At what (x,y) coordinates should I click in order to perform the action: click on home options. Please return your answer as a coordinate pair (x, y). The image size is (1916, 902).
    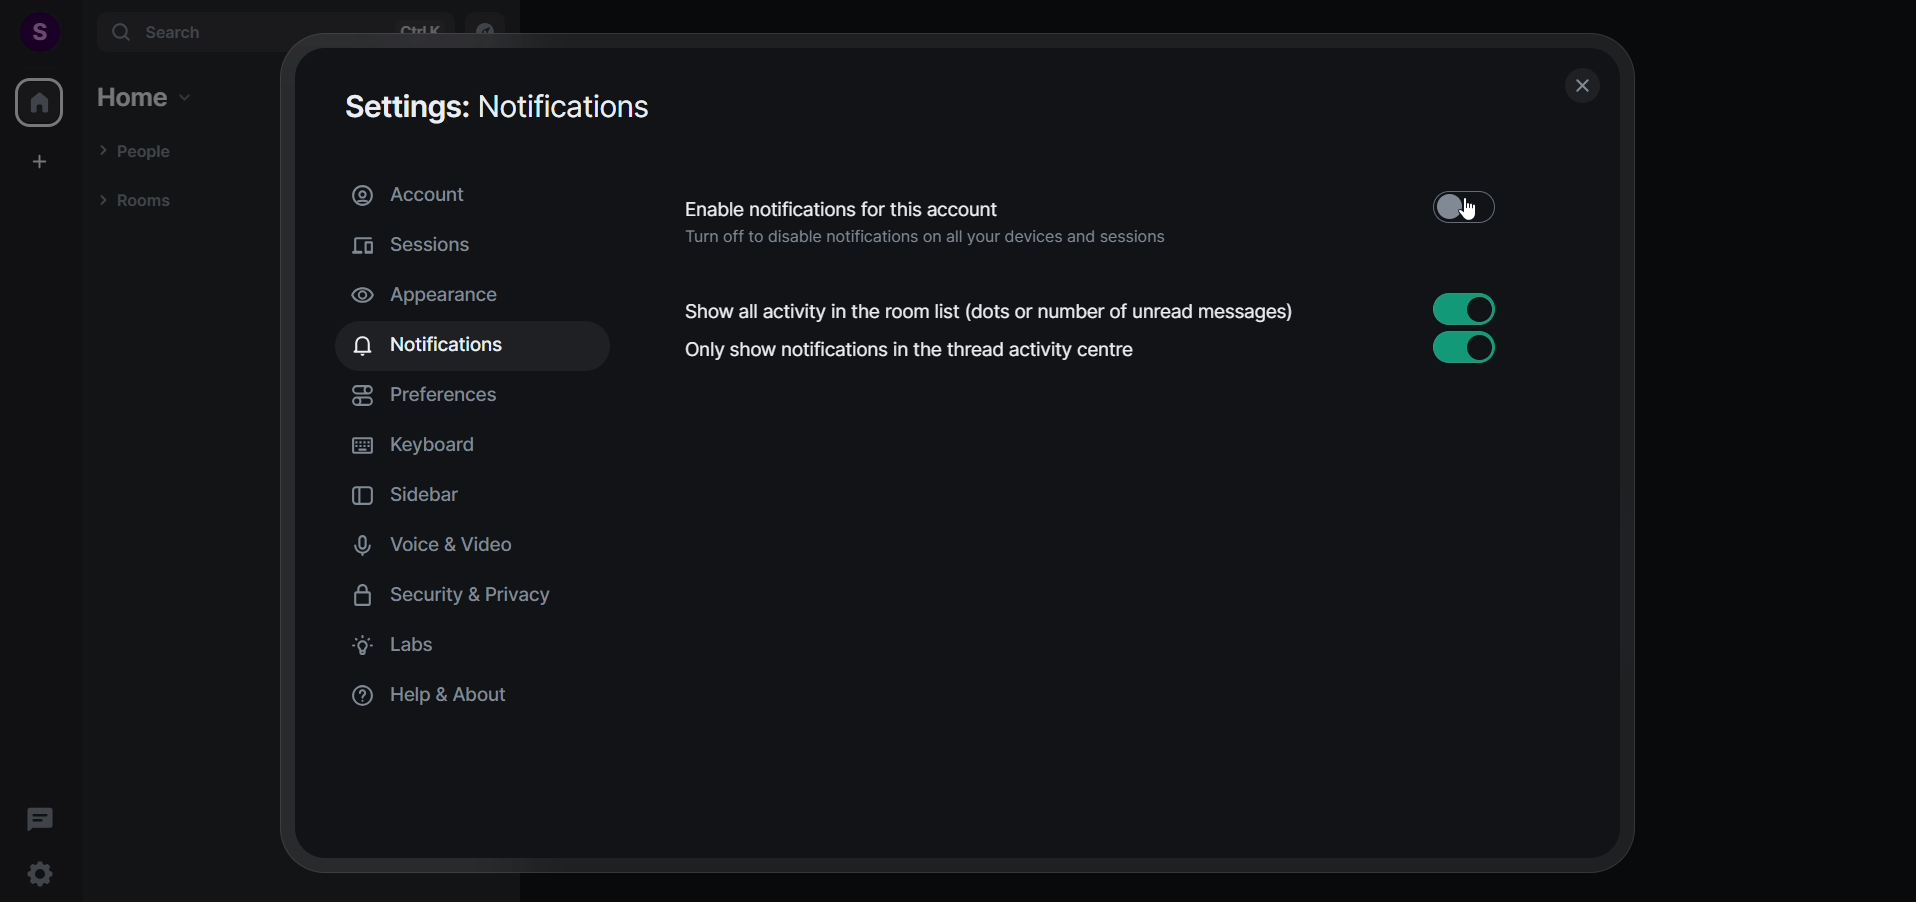
    Looking at the image, I should click on (146, 98).